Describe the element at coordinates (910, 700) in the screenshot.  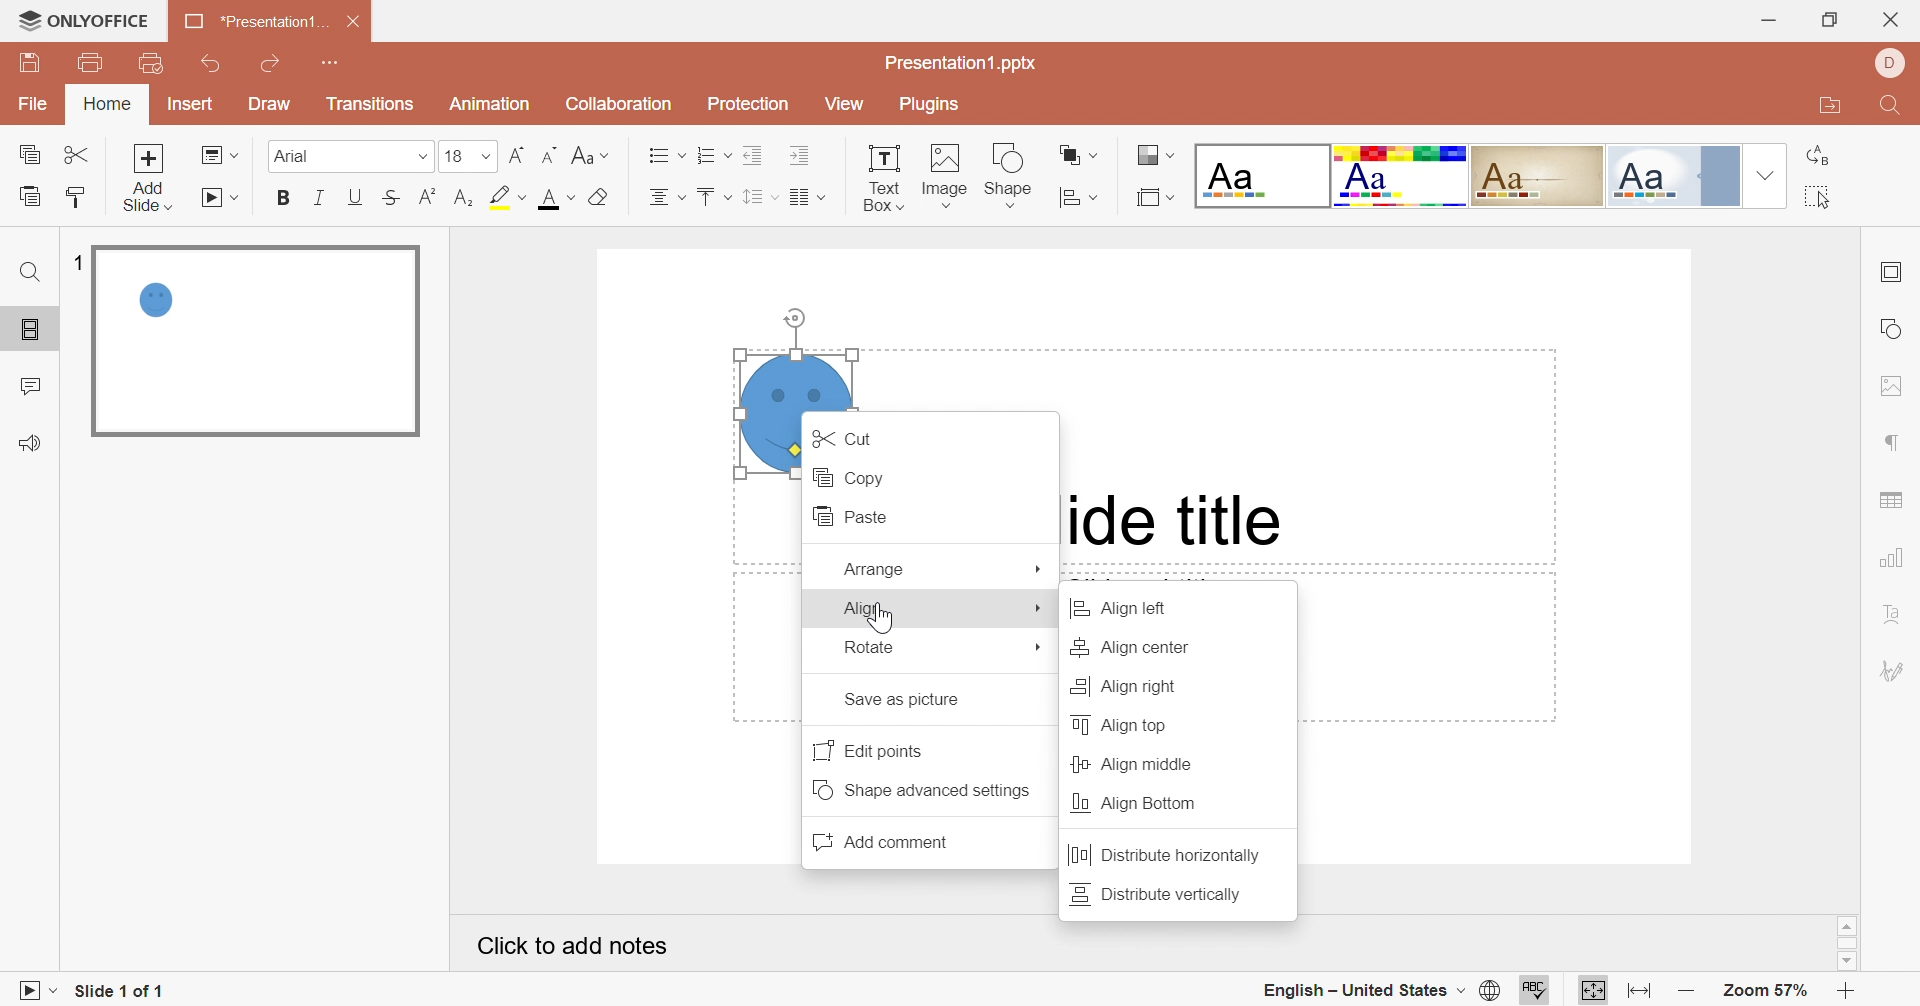
I see `Save as picture` at that location.